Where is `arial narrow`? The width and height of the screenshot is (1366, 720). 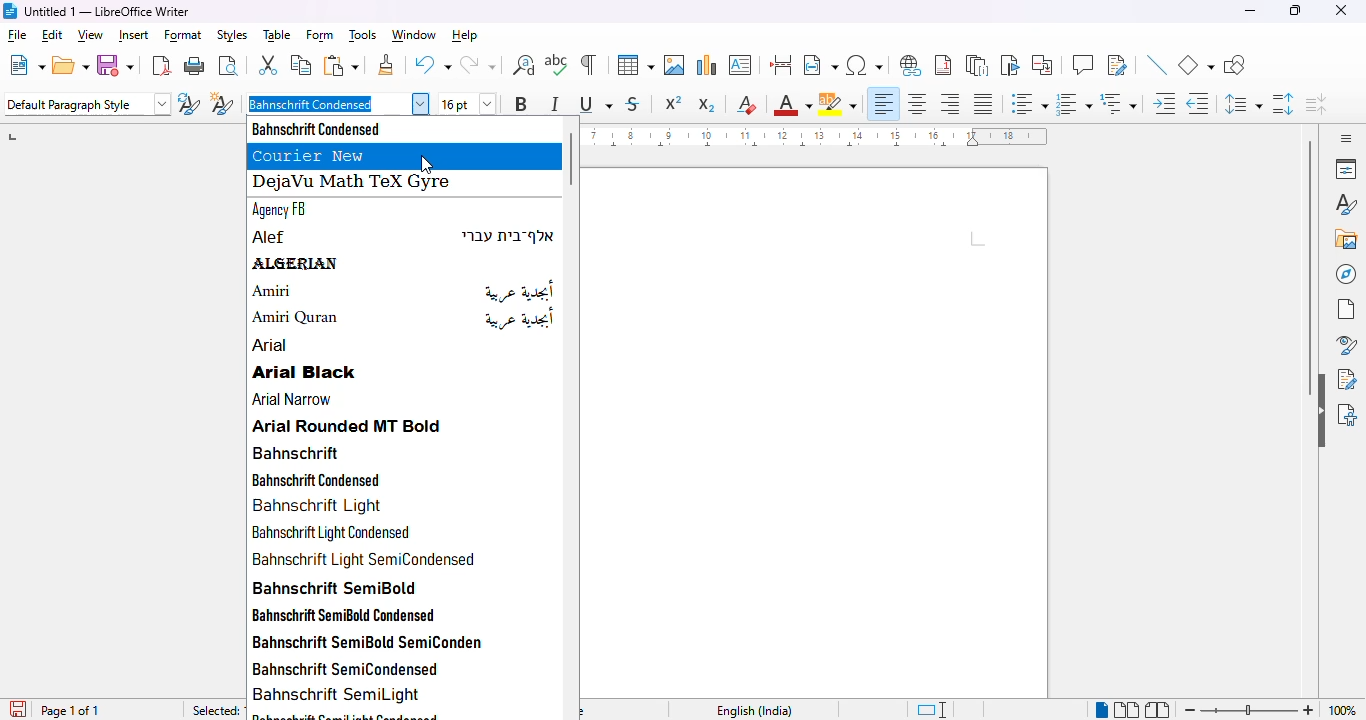 arial narrow is located at coordinates (295, 399).